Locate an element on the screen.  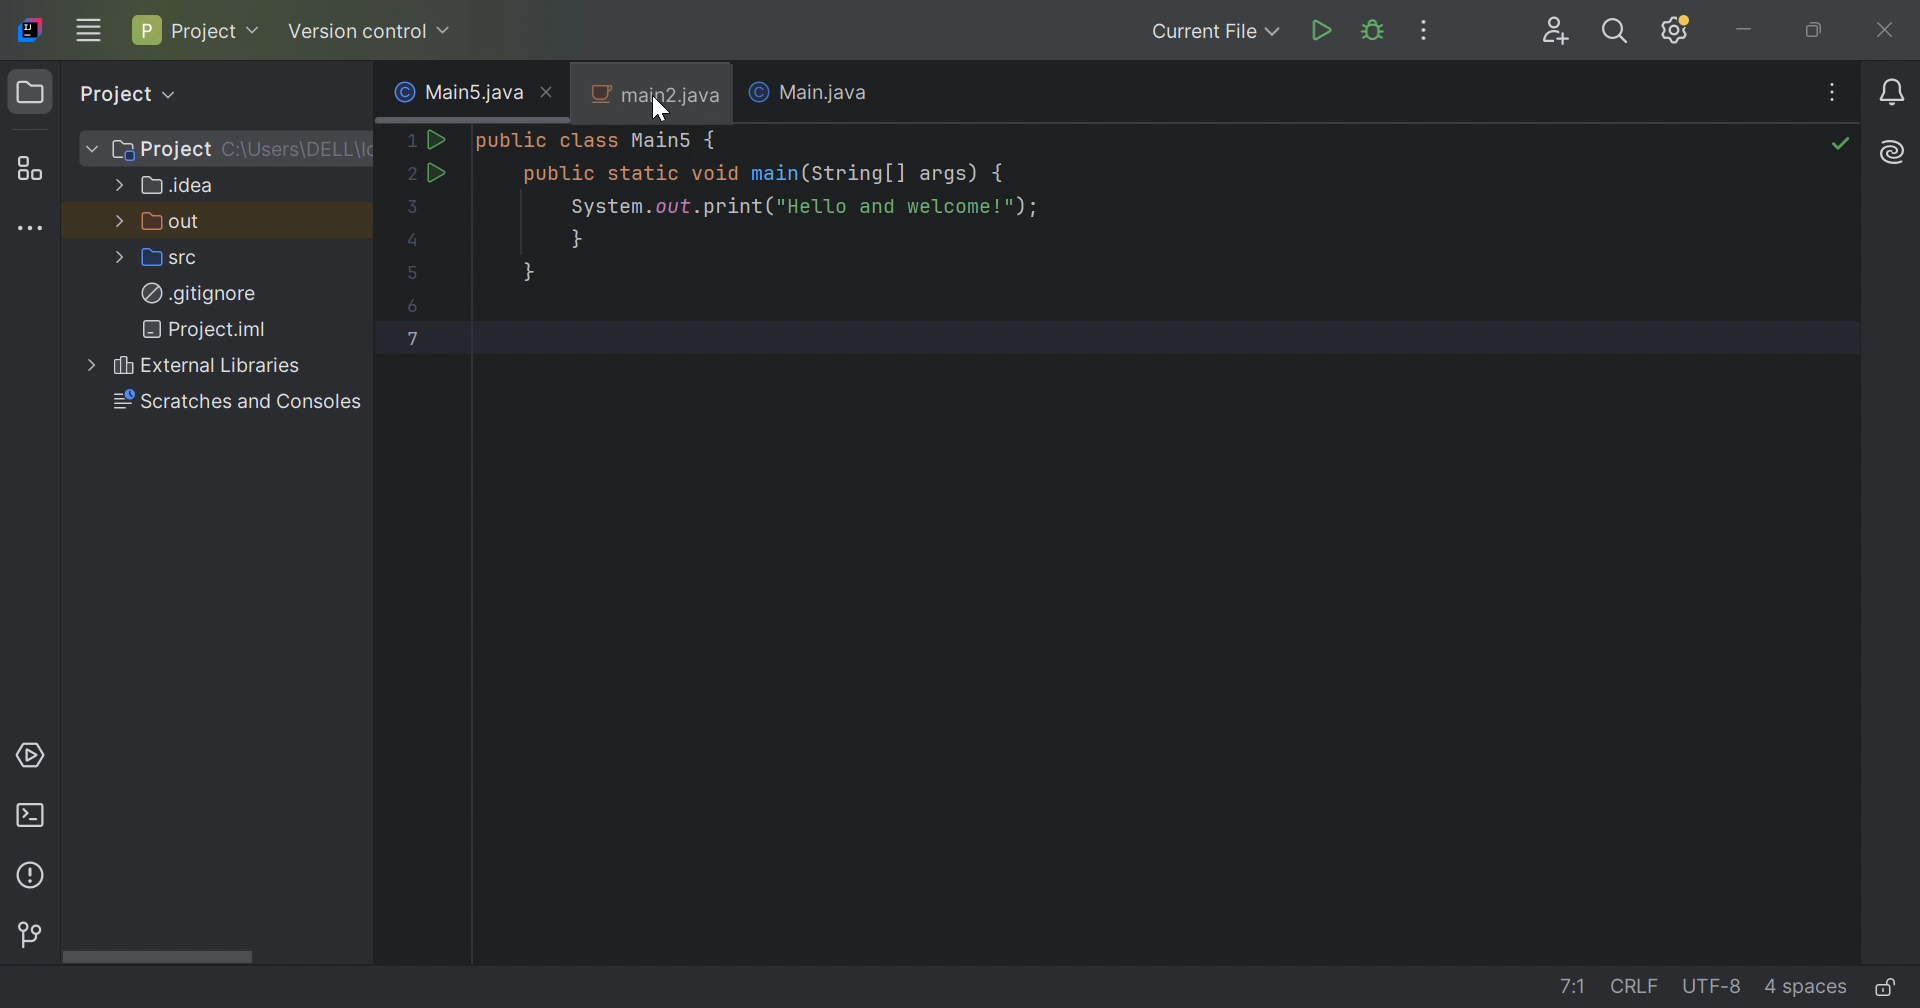
Main.java is located at coordinates (830, 92).